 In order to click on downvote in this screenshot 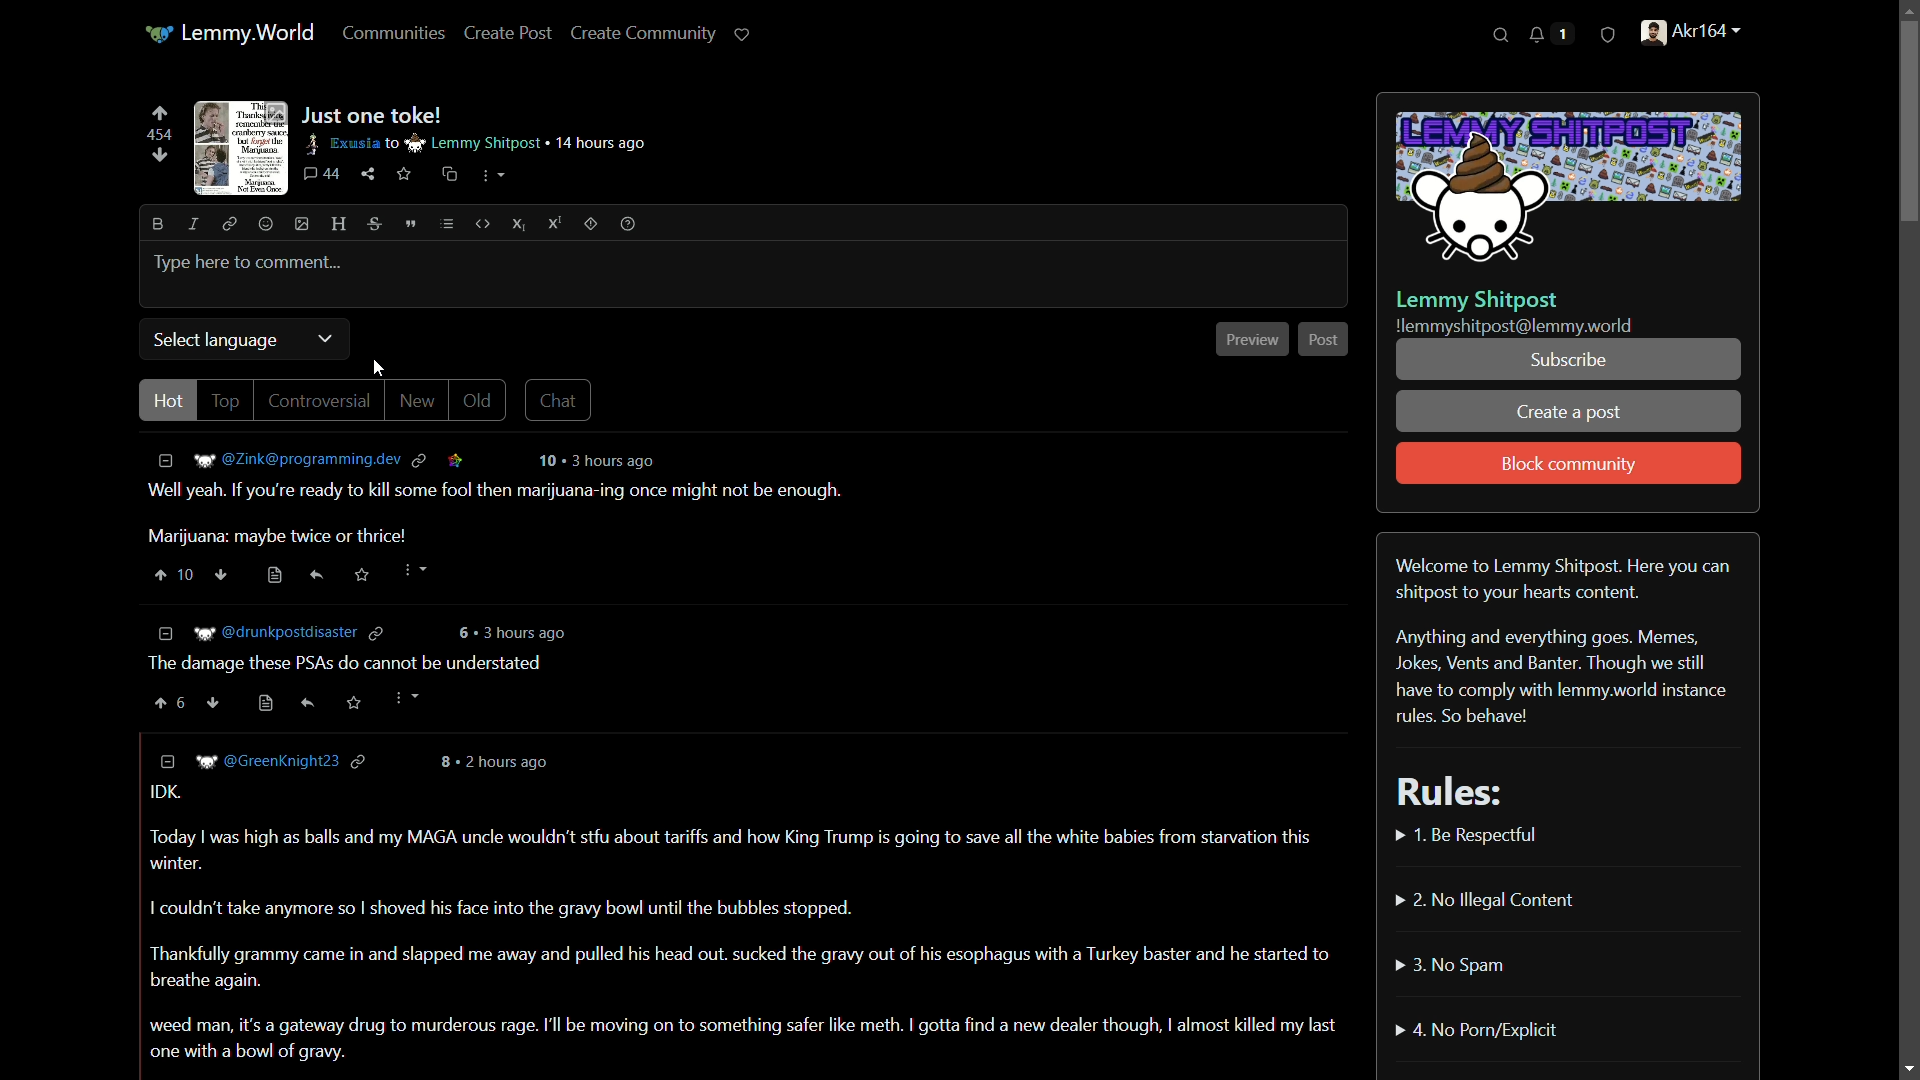, I will do `click(212, 705)`.